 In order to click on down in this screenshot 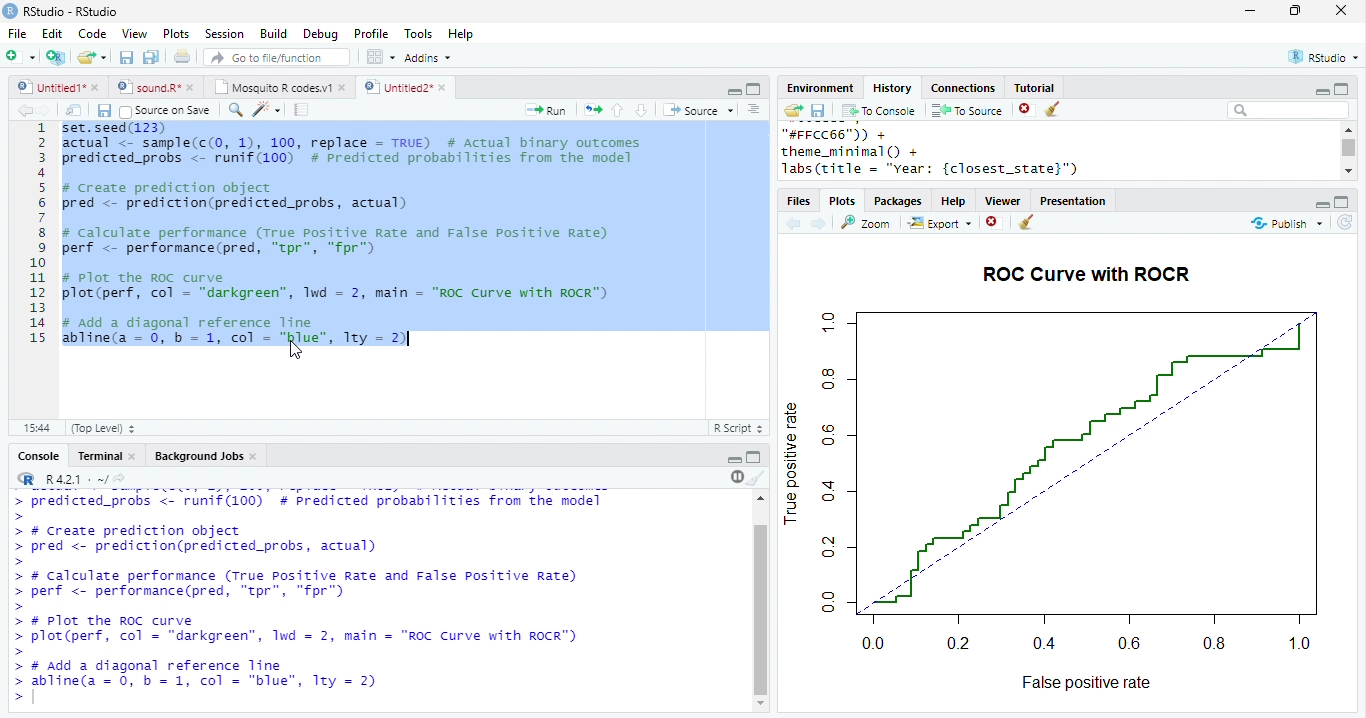, I will do `click(640, 110)`.